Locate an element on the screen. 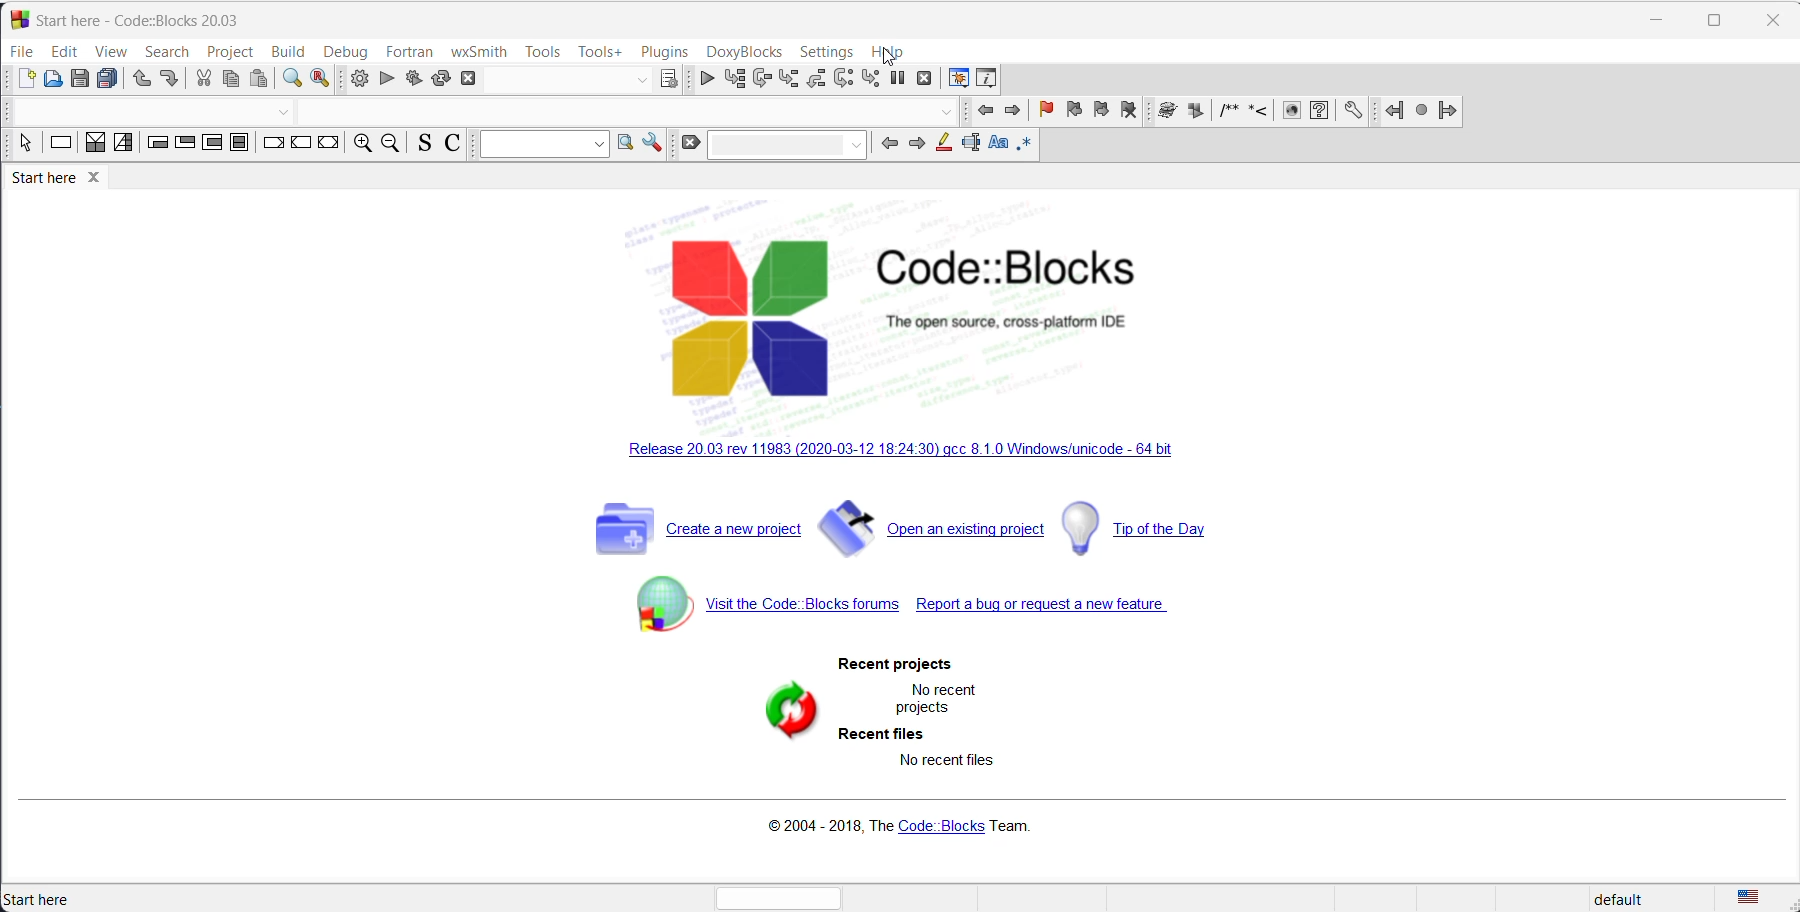 Image resolution: width=1800 pixels, height=912 pixels. no recent files is located at coordinates (950, 760).